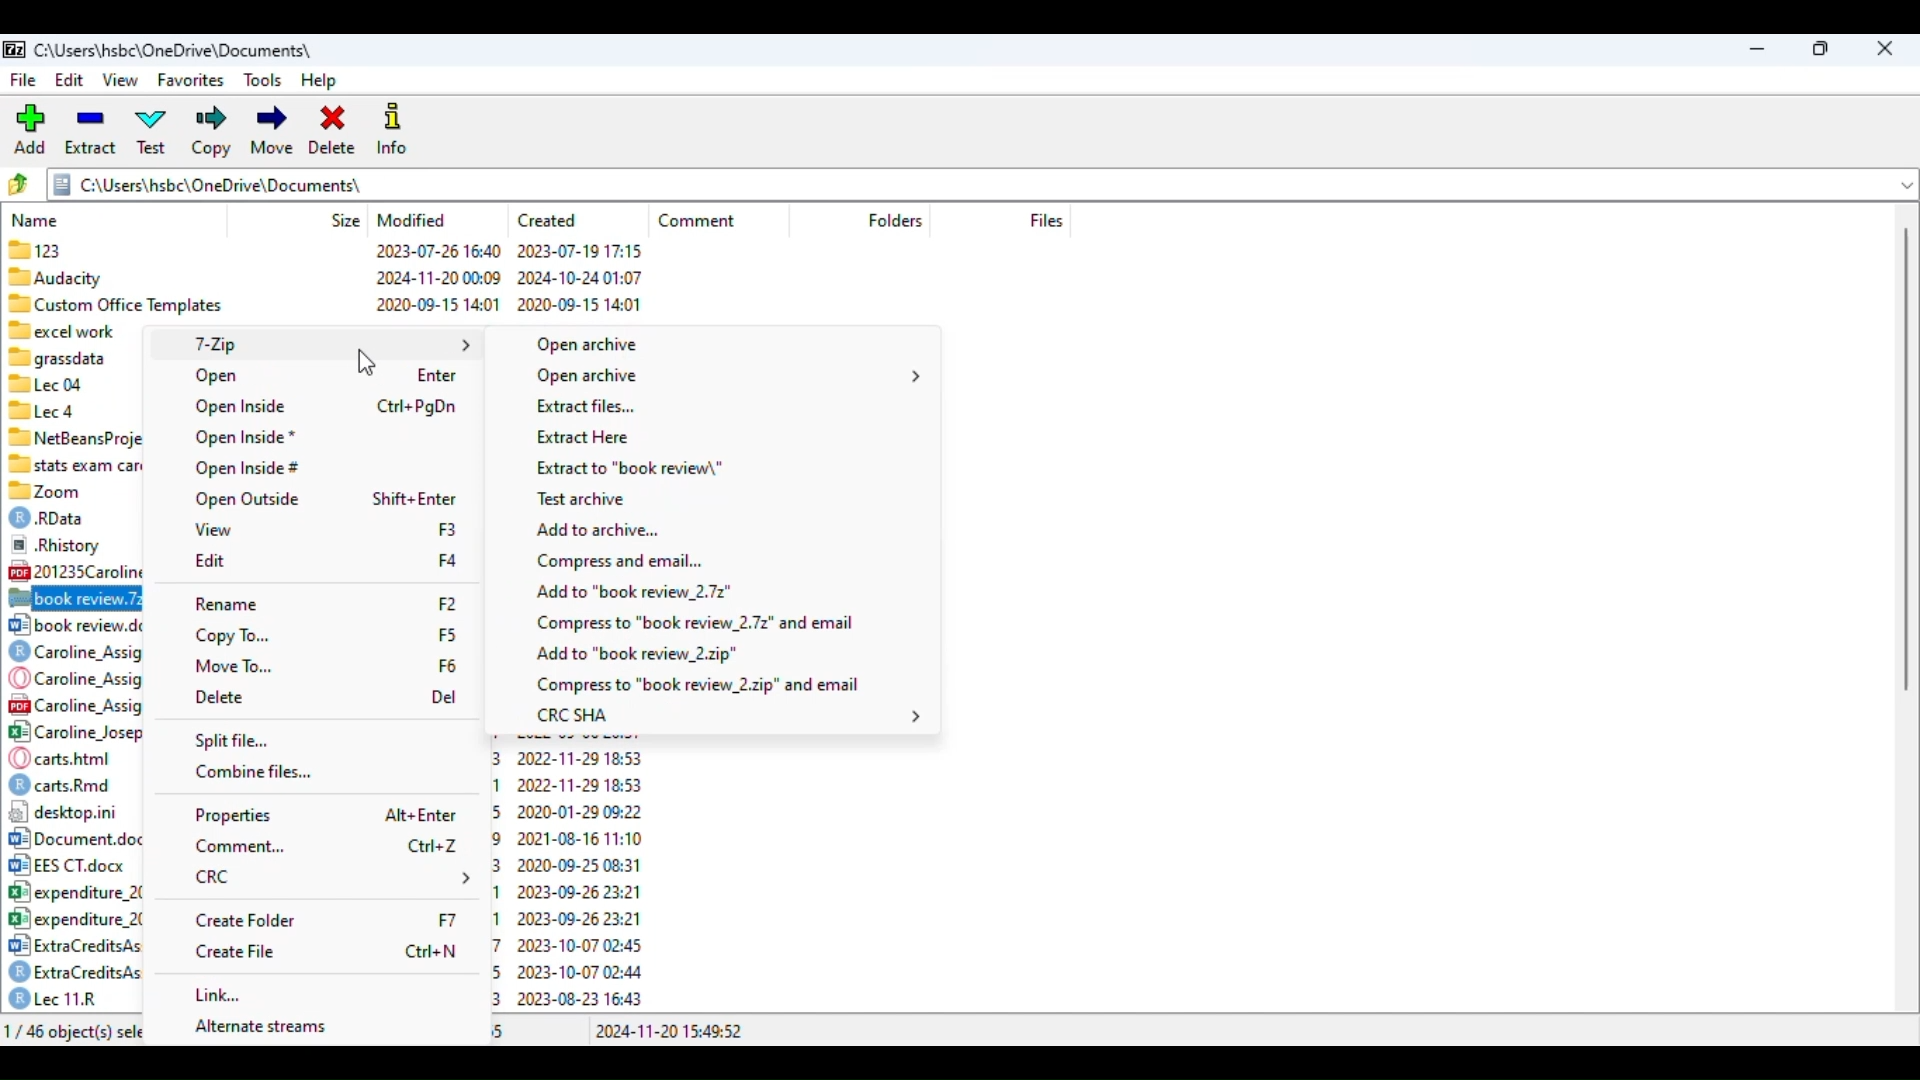 Image resolution: width=1920 pixels, height=1080 pixels. Describe the element at coordinates (1045, 219) in the screenshot. I see `files` at that location.